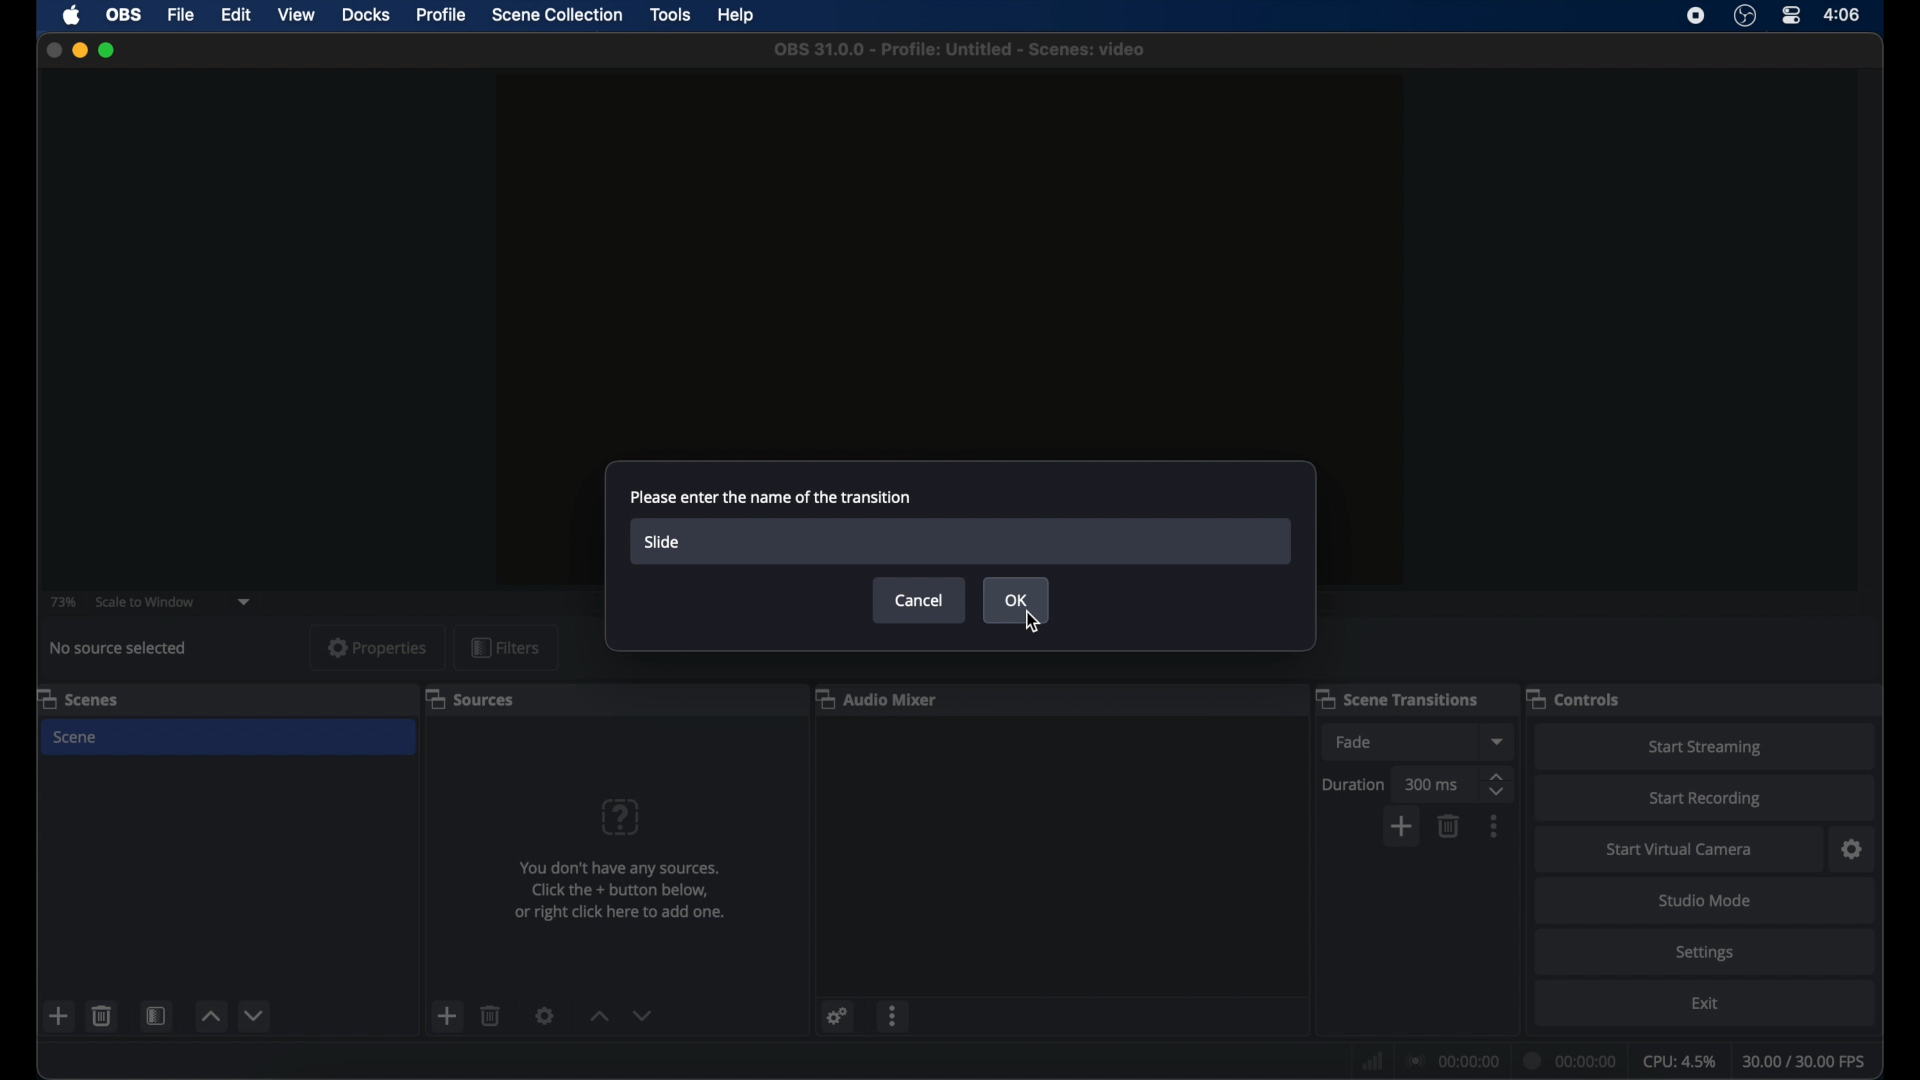 The image size is (1920, 1080). Describe the element at coordinates (1694, 15) in the screenshot. I see `screen recorder icon` at that location.